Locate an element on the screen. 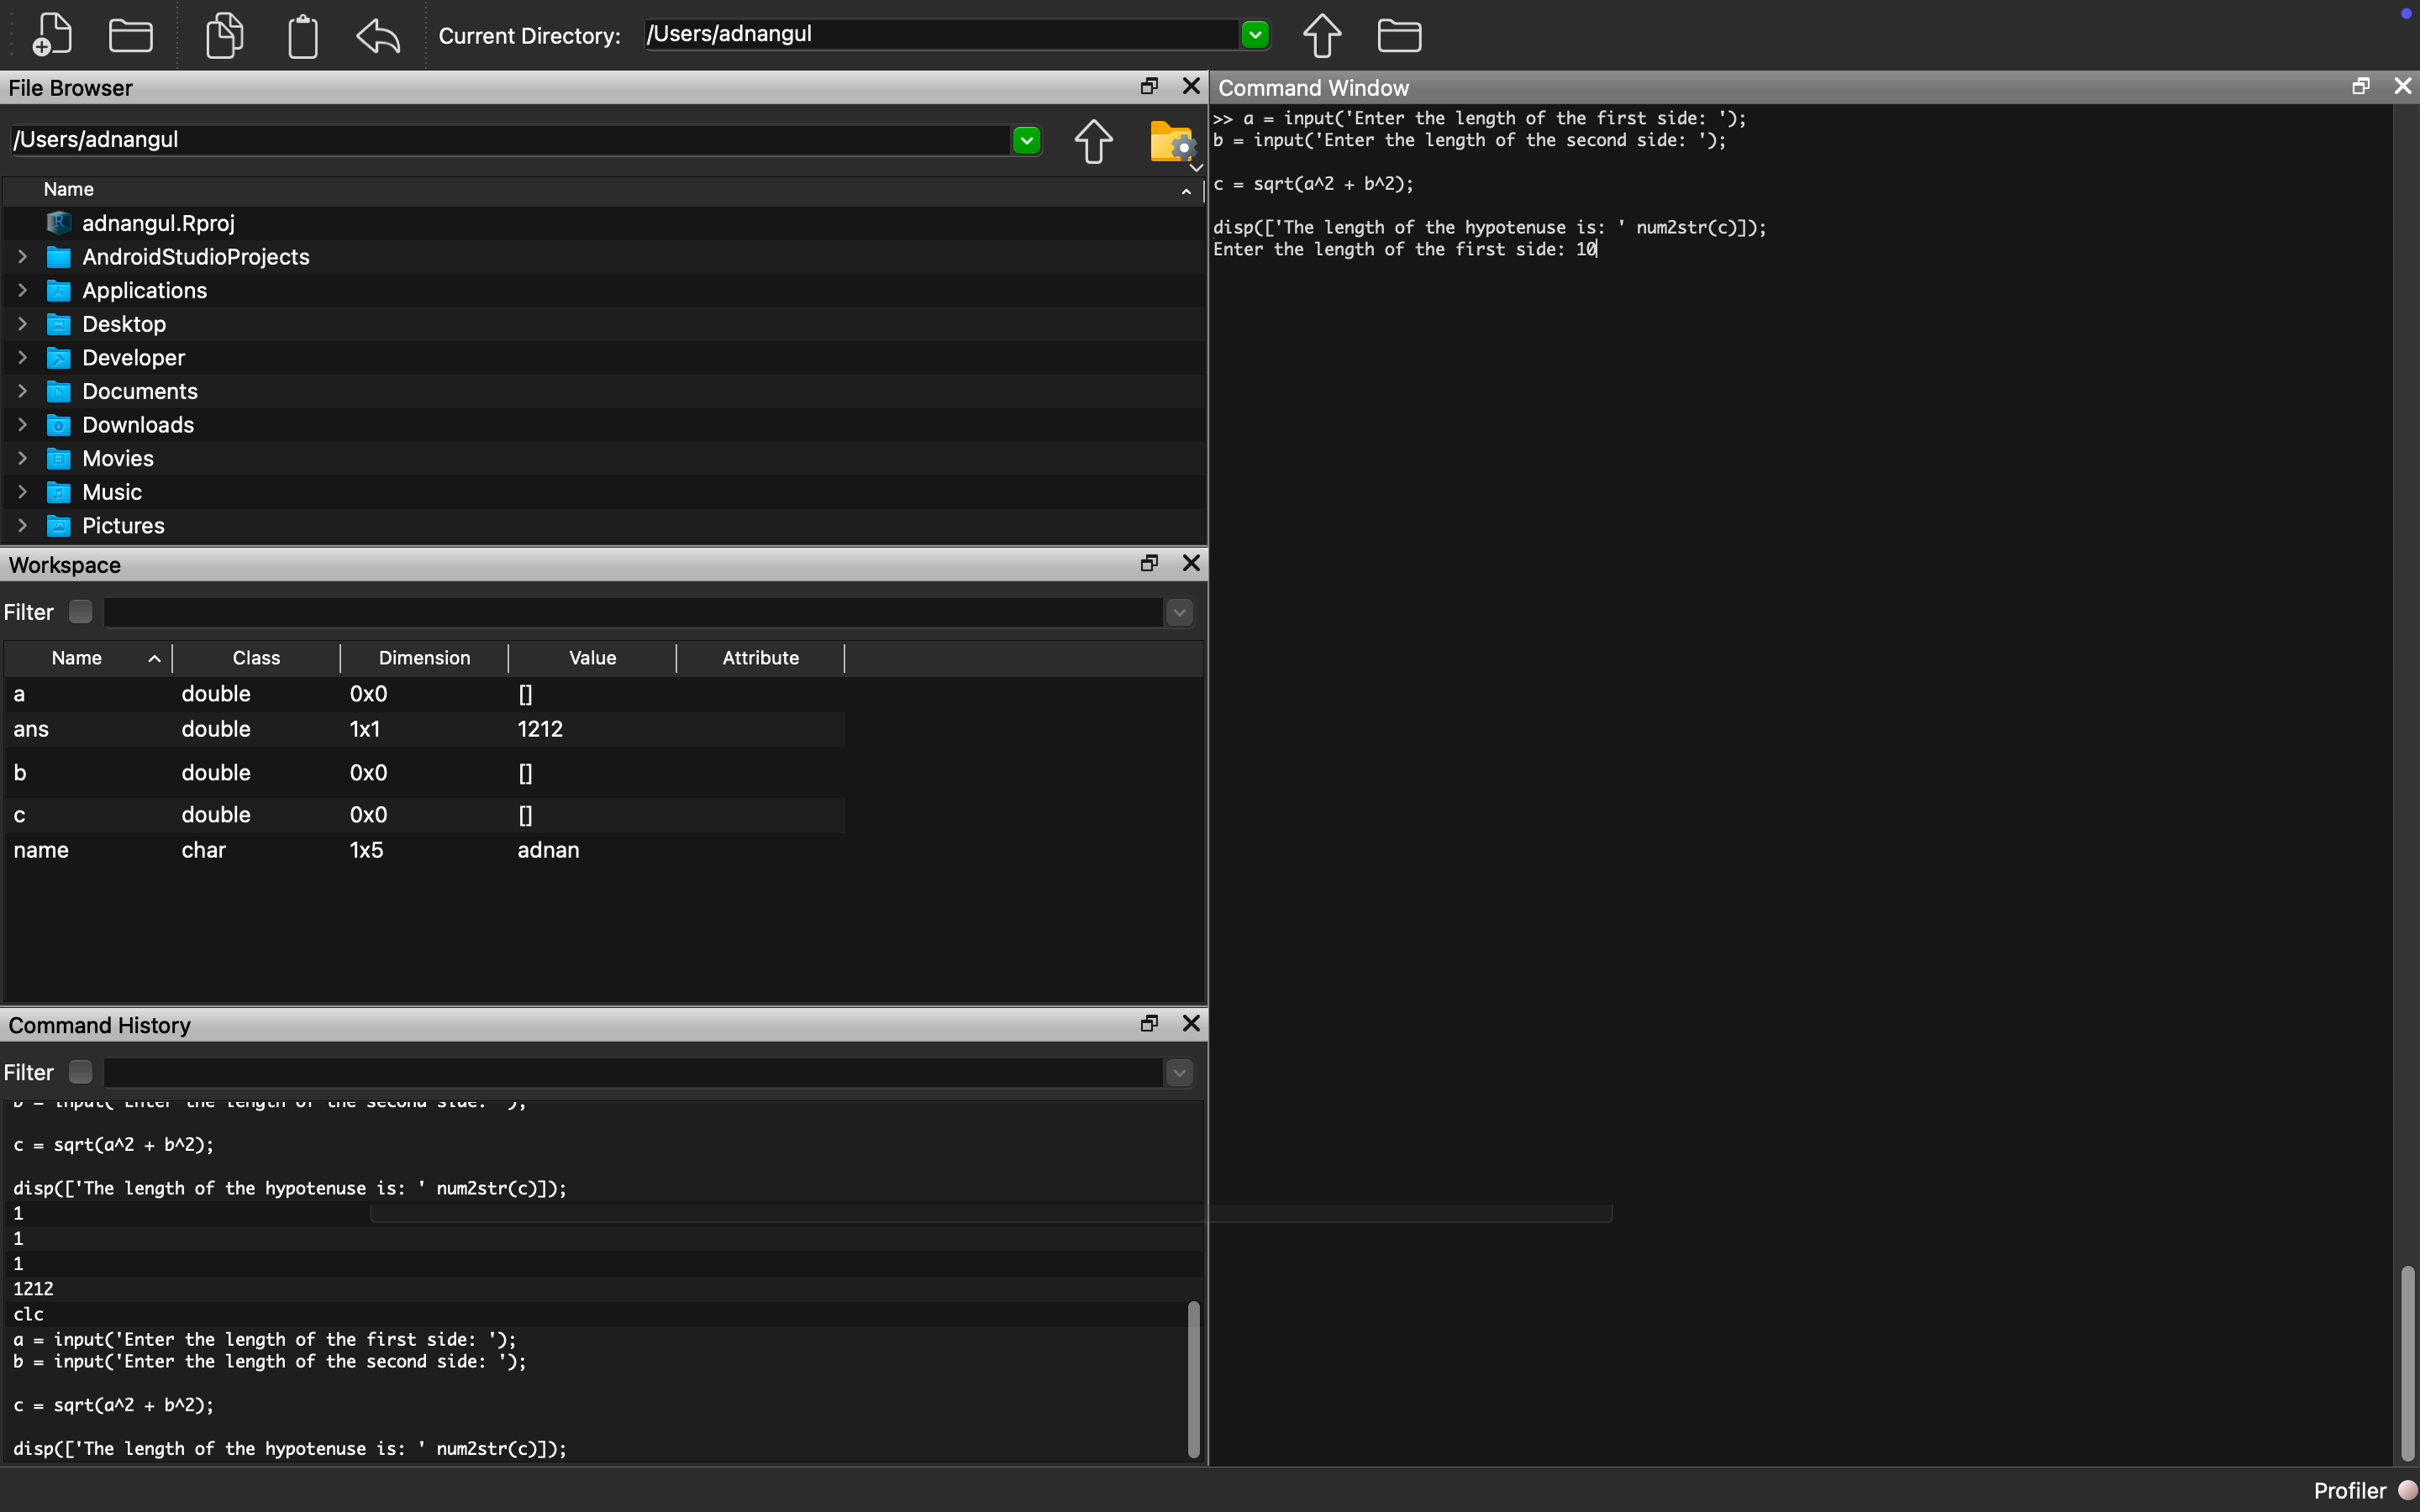  close is located at coordinates (1194, 1027).